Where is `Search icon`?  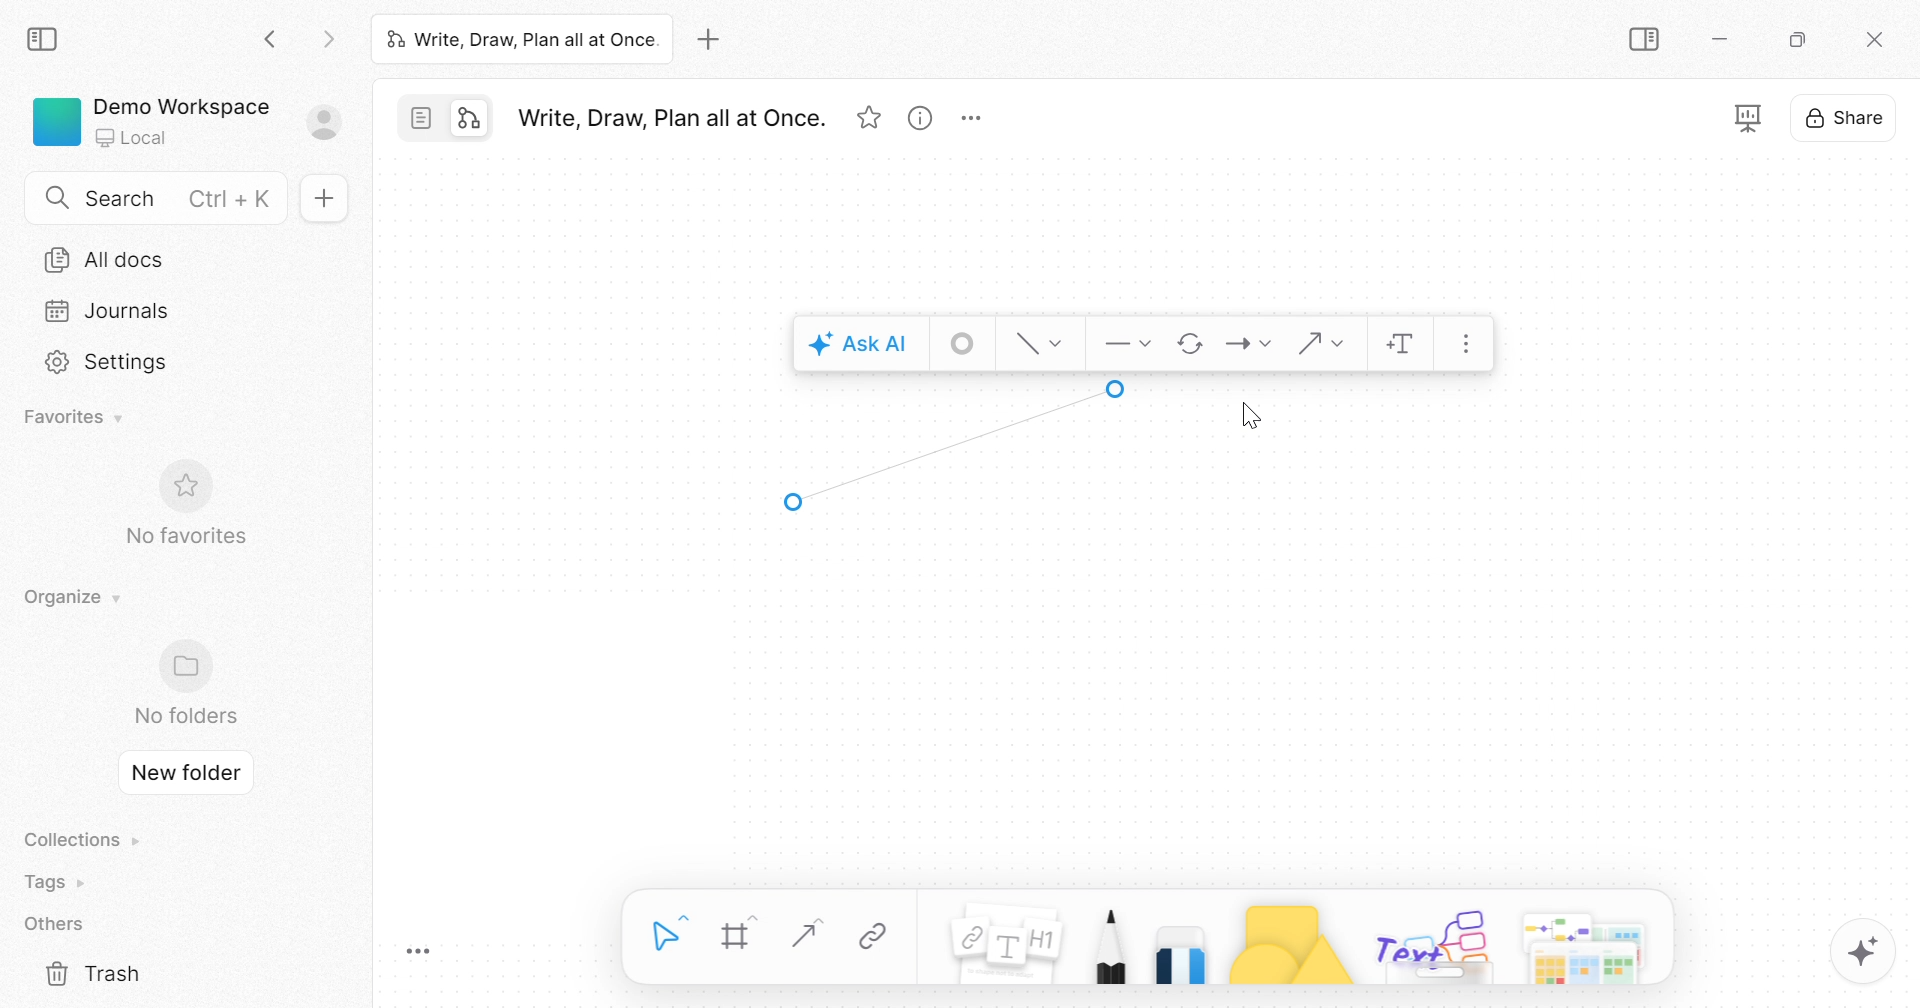 Search icon is located at coordinates (57, 199).